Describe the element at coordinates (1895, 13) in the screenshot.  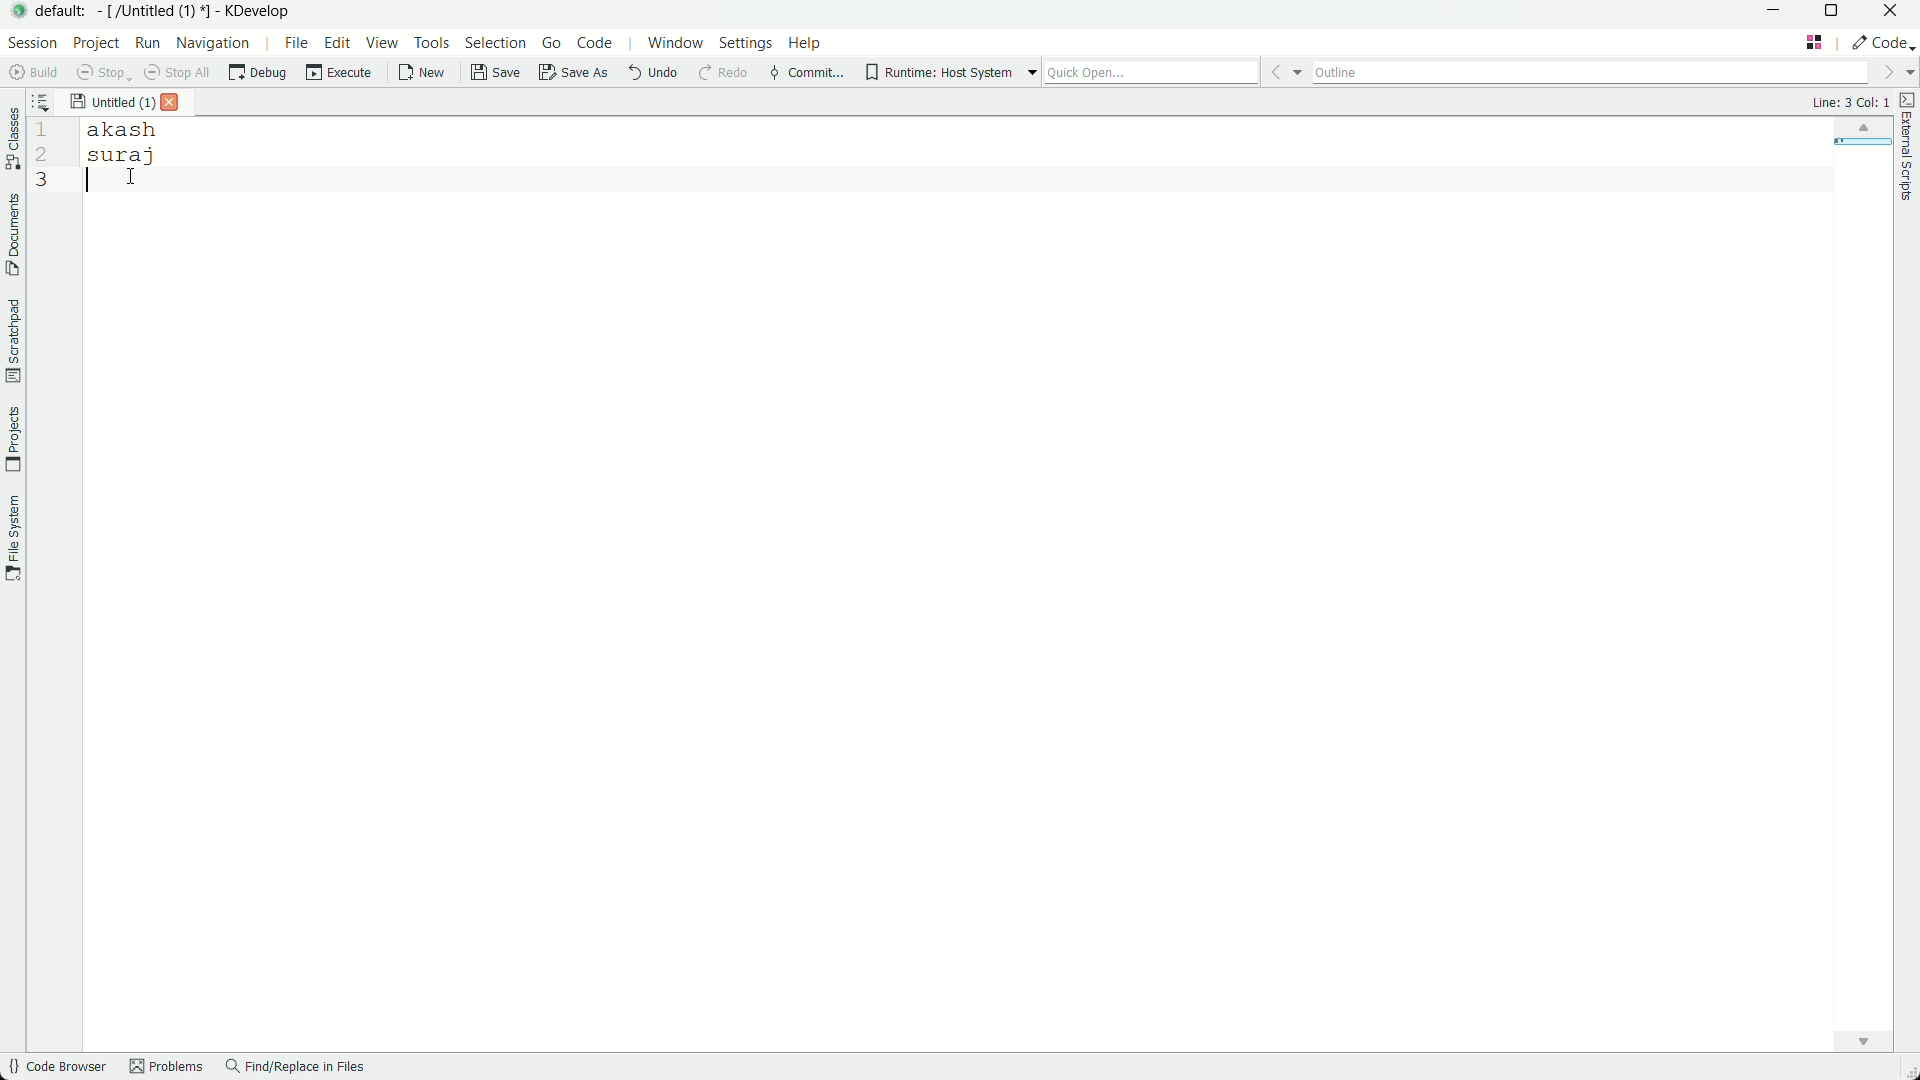
I see `close app` at that location.